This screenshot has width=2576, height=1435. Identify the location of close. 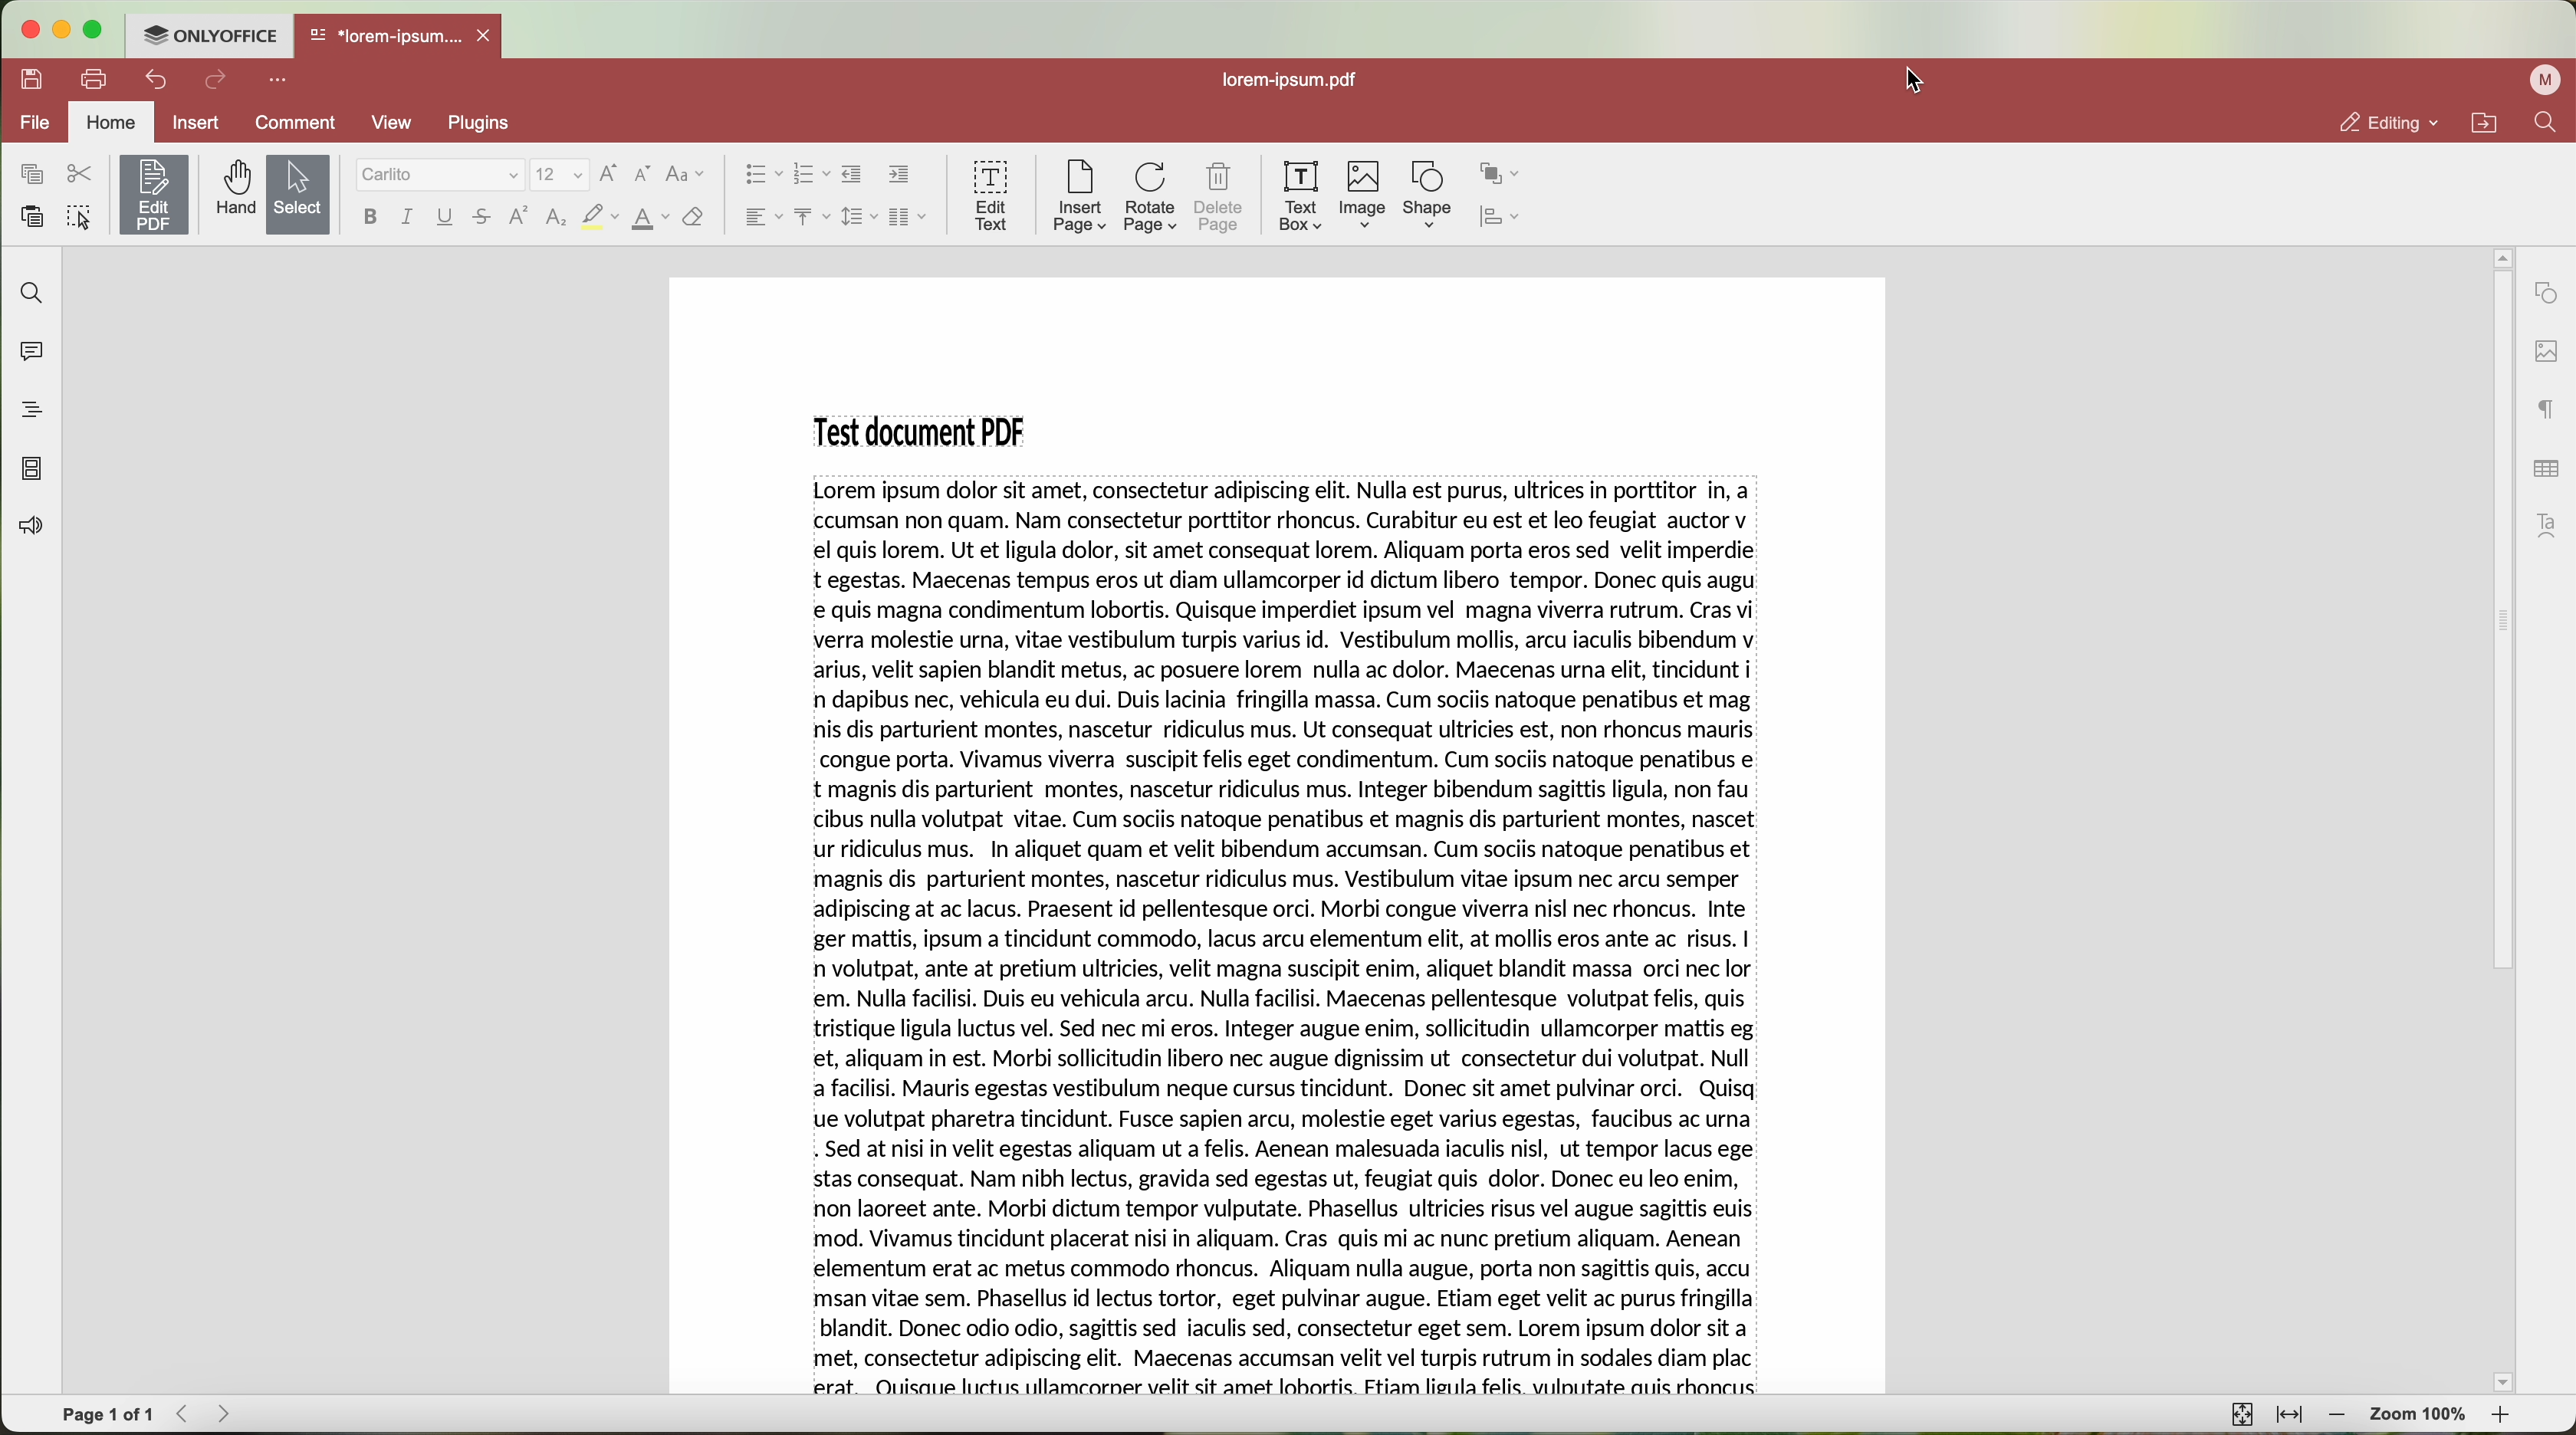
(490, 35).